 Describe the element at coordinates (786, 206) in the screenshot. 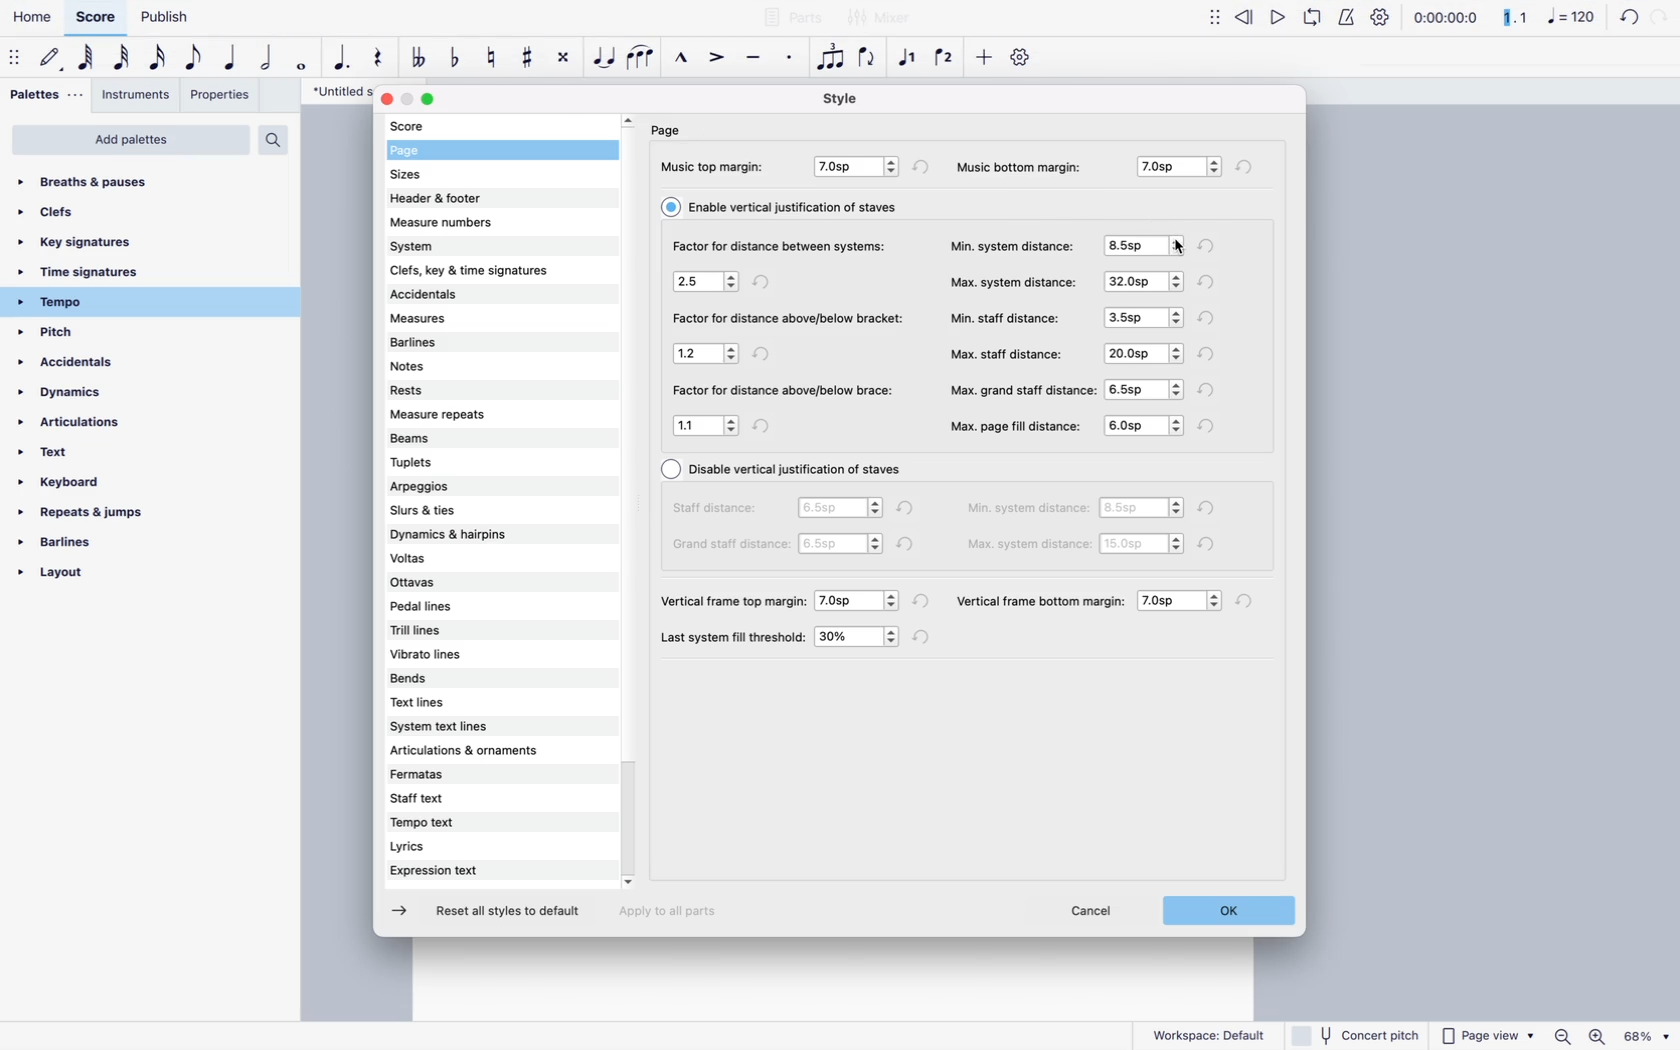

I see `enable vertical justification of staves` at that location.